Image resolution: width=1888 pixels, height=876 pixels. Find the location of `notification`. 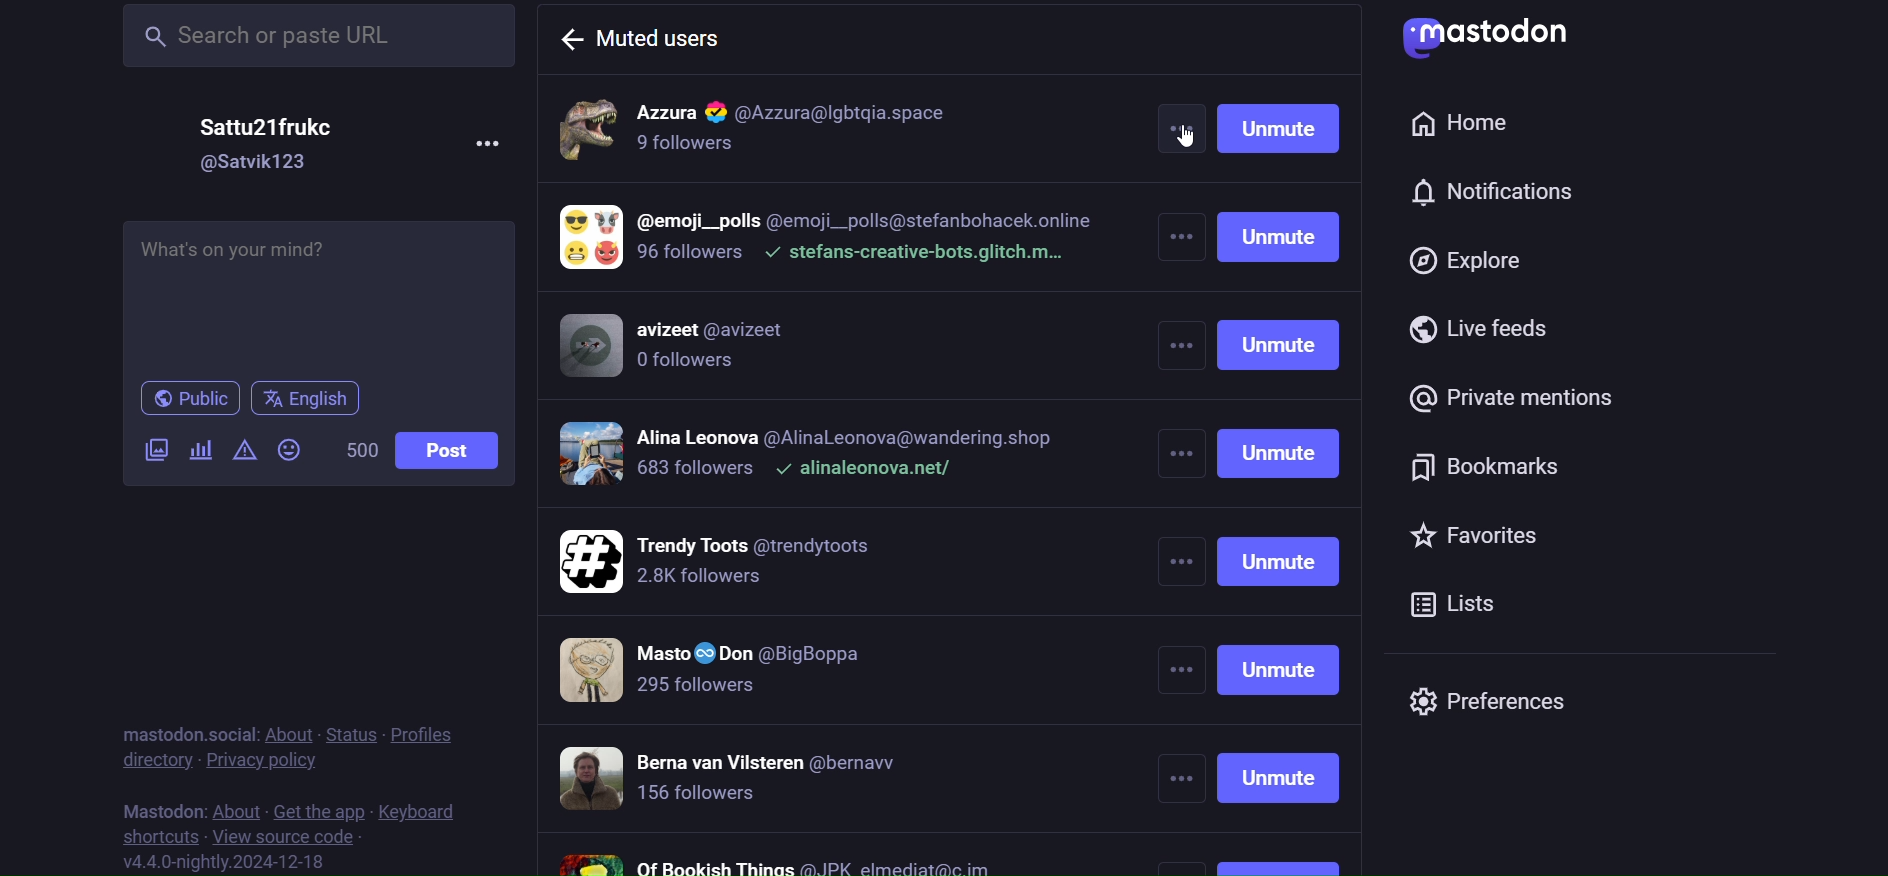

notification is located at coordinates (1499, 193).